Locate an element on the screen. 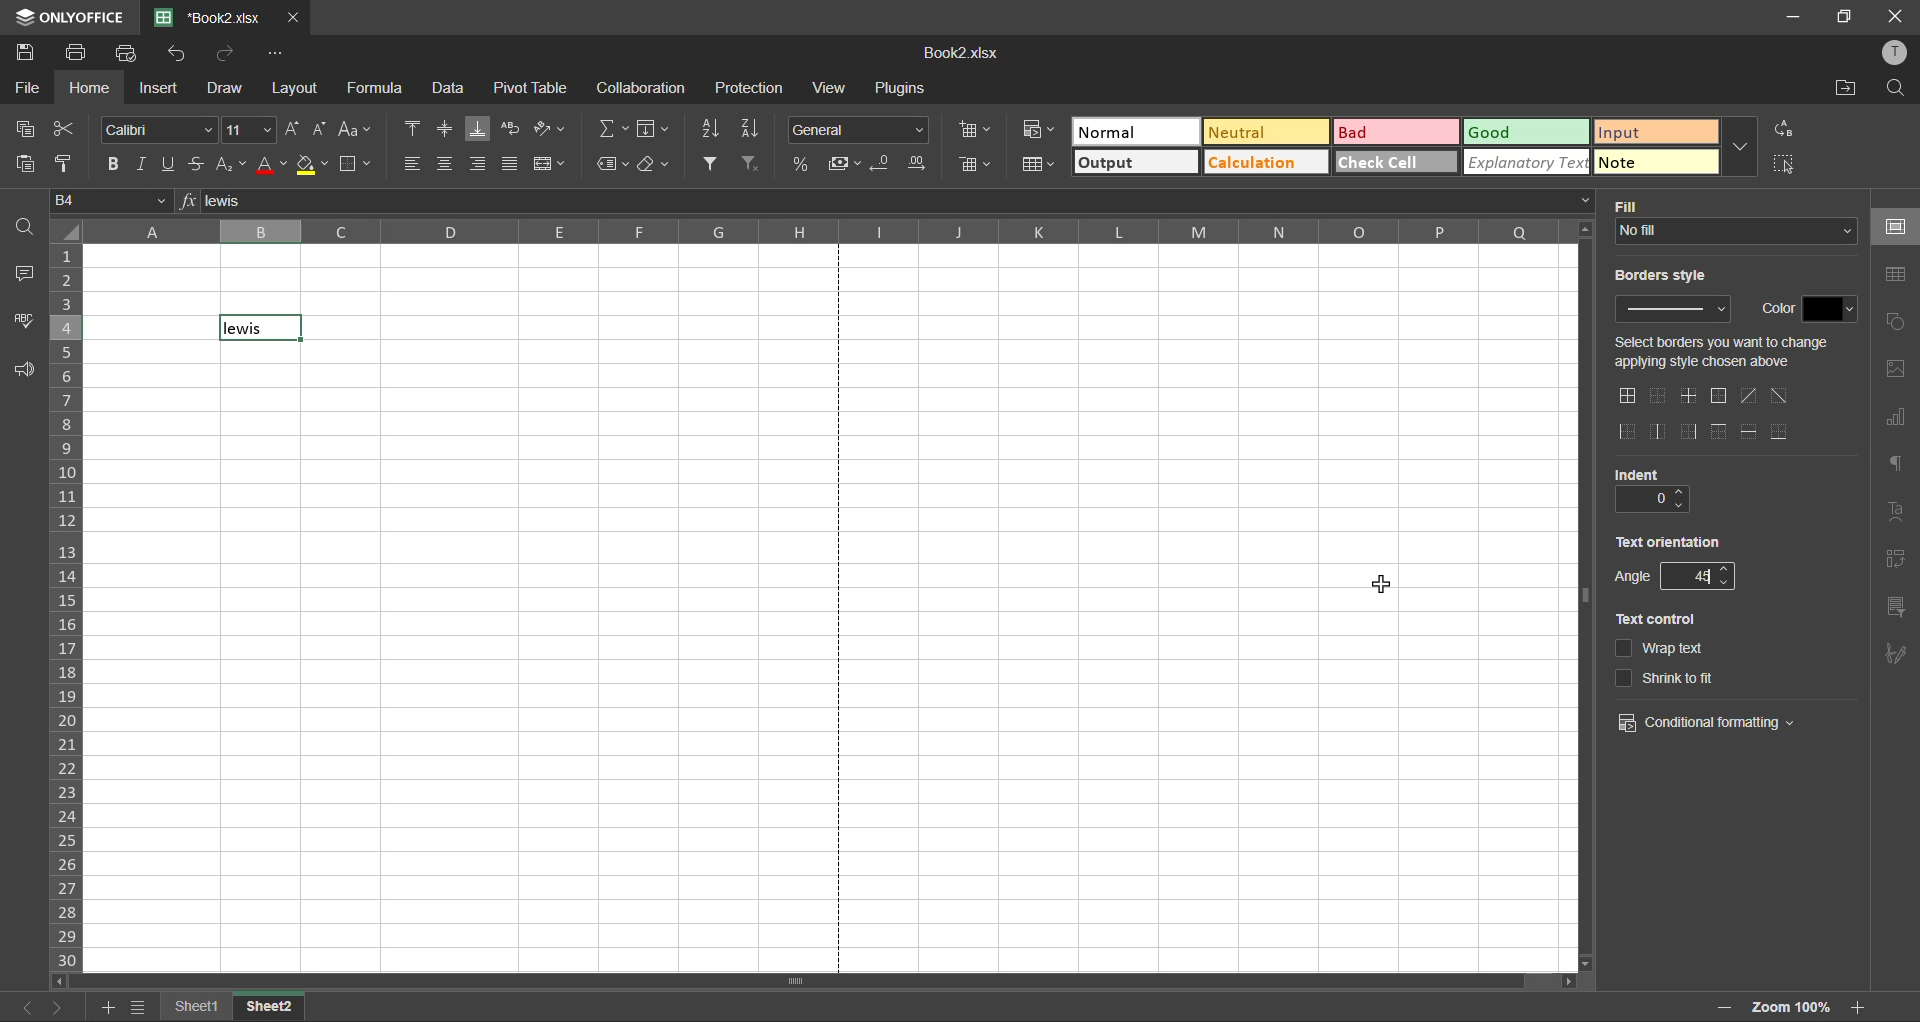  only middle border horizontal is located at coordinates (1686, 396).